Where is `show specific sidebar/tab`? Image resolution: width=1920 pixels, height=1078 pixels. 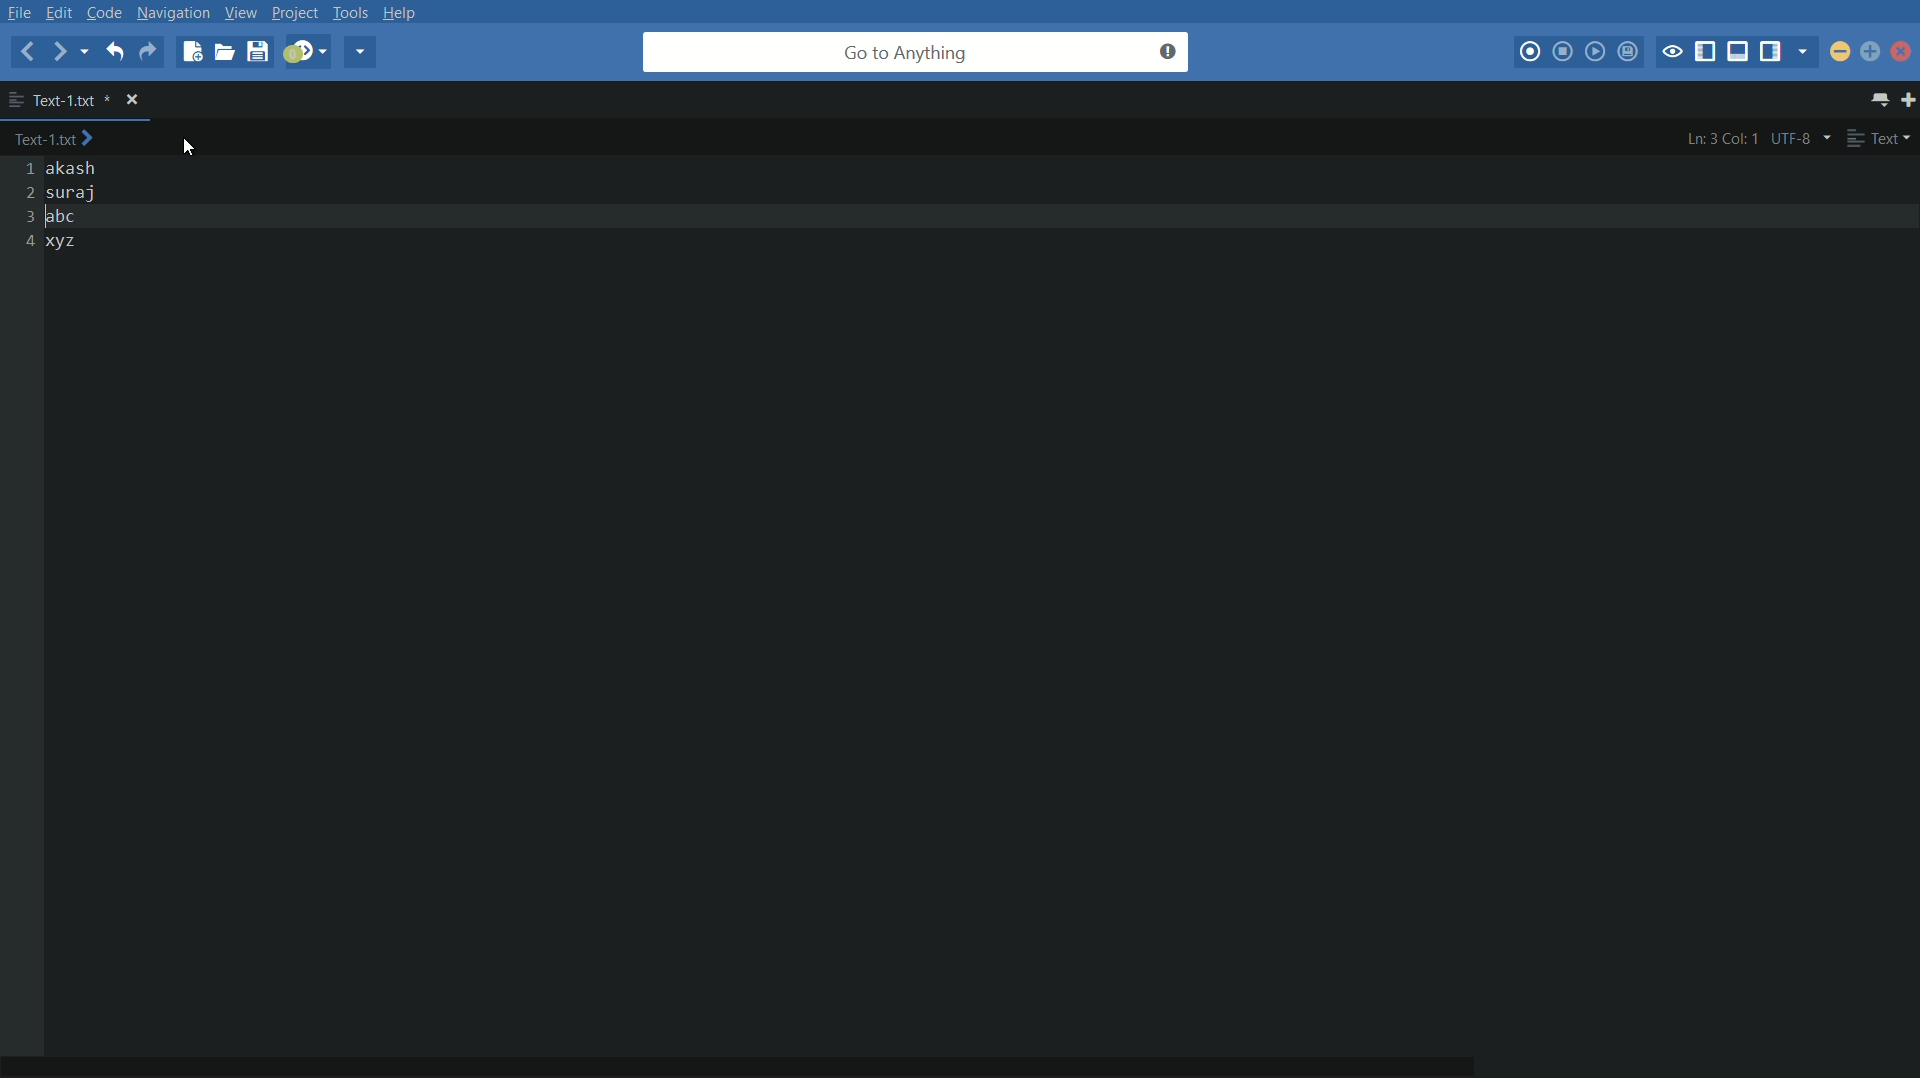 show specific sidebar/tab is located at coordinates (1807, 52).